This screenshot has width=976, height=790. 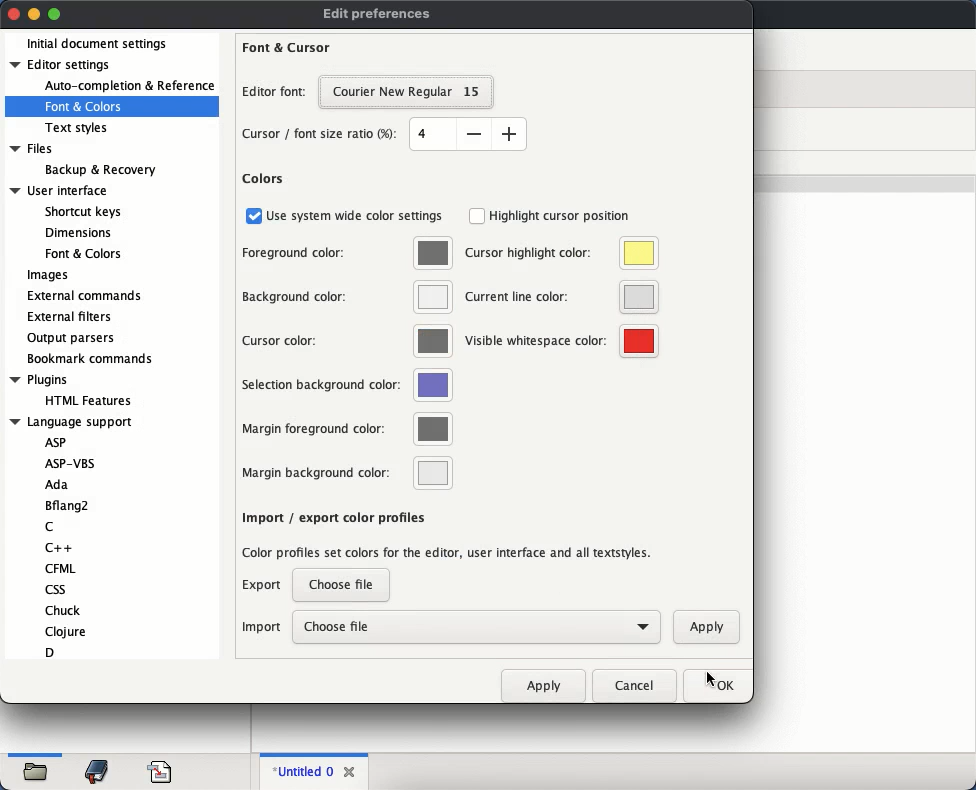 I want to click on backup & recovery, so click(x=100, y=170).